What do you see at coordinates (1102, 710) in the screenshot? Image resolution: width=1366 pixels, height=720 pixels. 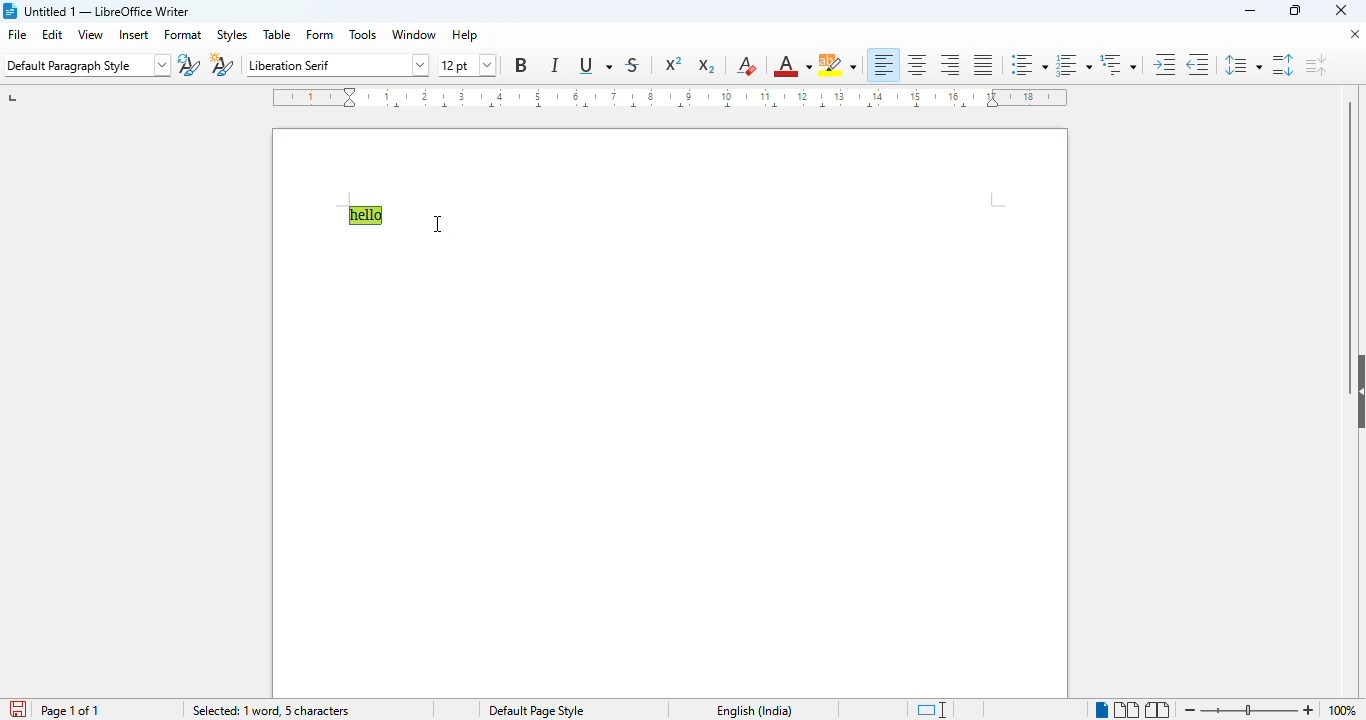 I see `single-page view` at bounding box center [1102, 710].